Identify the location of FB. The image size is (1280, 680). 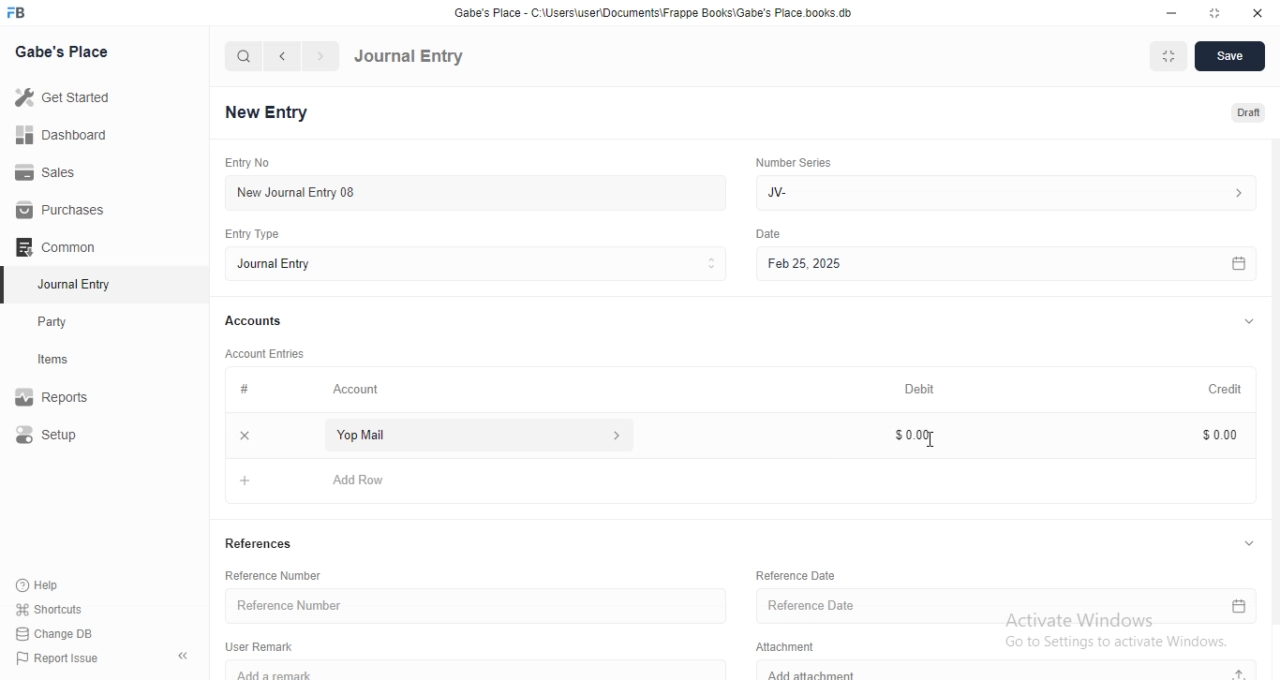
(18, 13).